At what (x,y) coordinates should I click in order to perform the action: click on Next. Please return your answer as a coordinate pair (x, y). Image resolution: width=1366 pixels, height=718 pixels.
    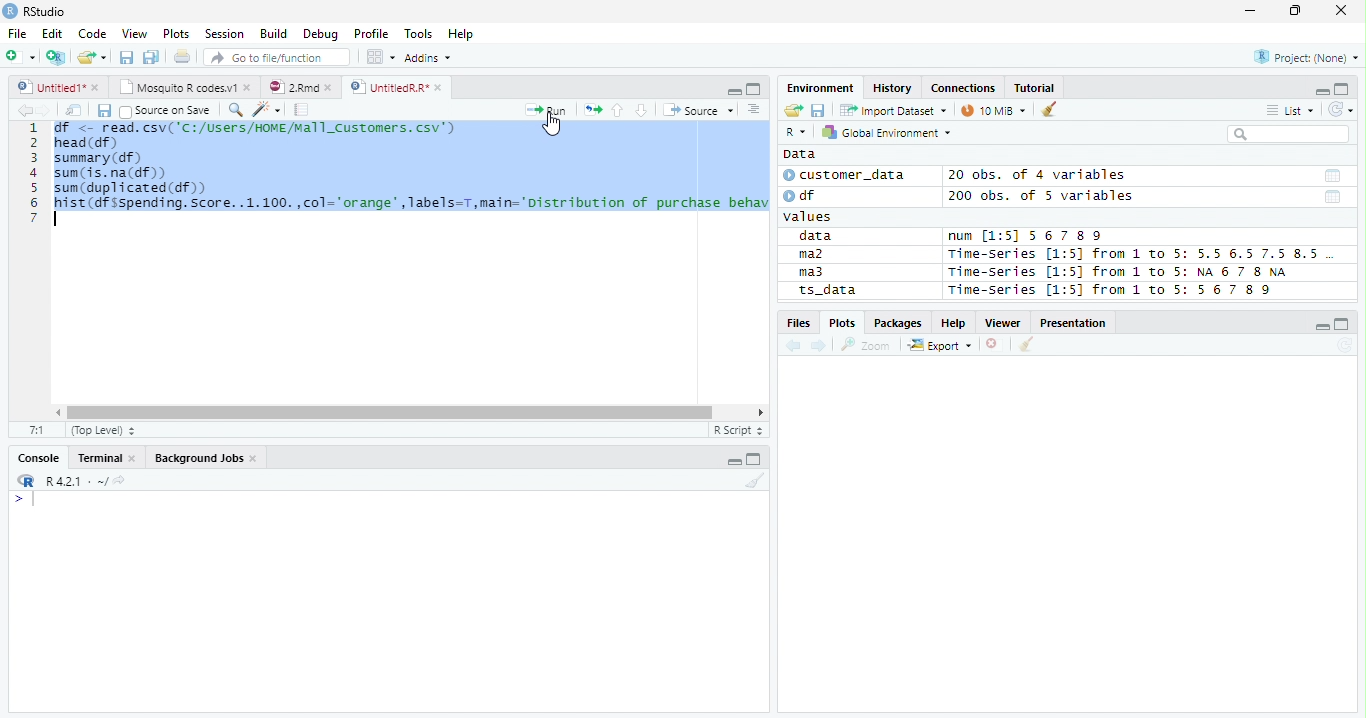
    Looking at the image, I should click on (45, 111).